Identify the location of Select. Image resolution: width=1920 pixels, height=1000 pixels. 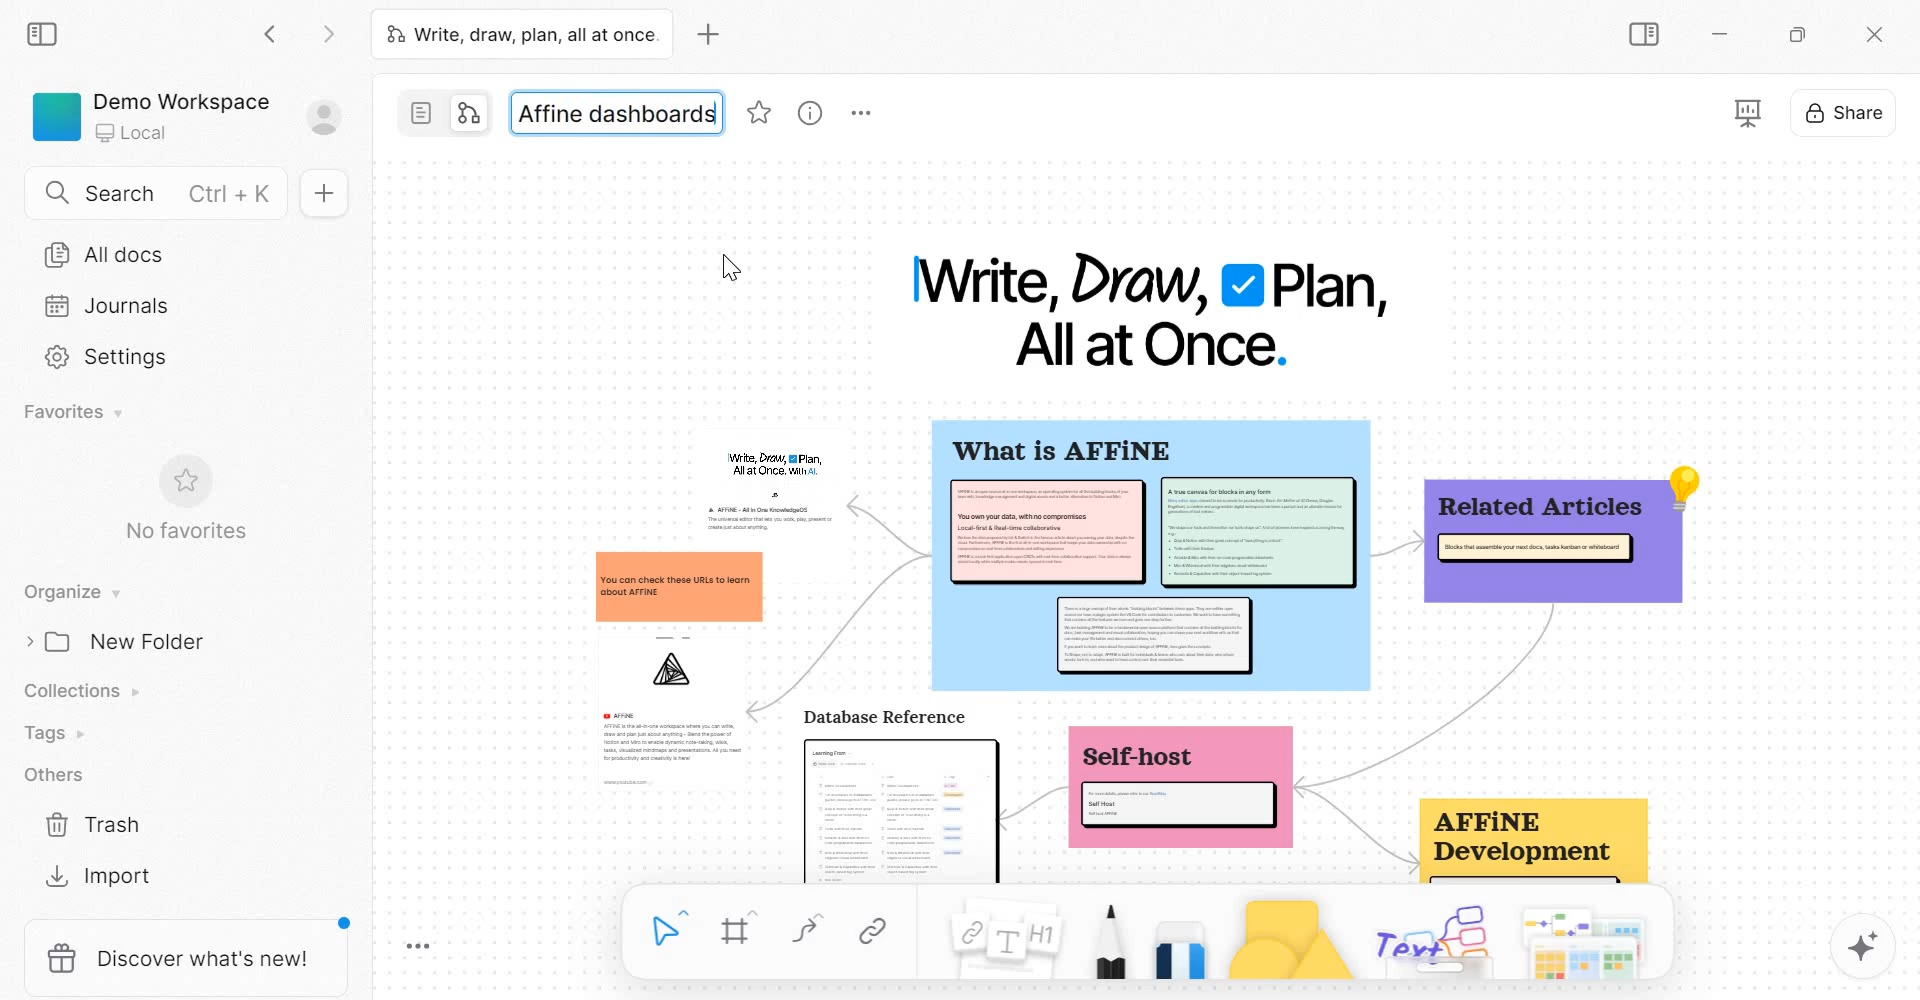
(669, 928).